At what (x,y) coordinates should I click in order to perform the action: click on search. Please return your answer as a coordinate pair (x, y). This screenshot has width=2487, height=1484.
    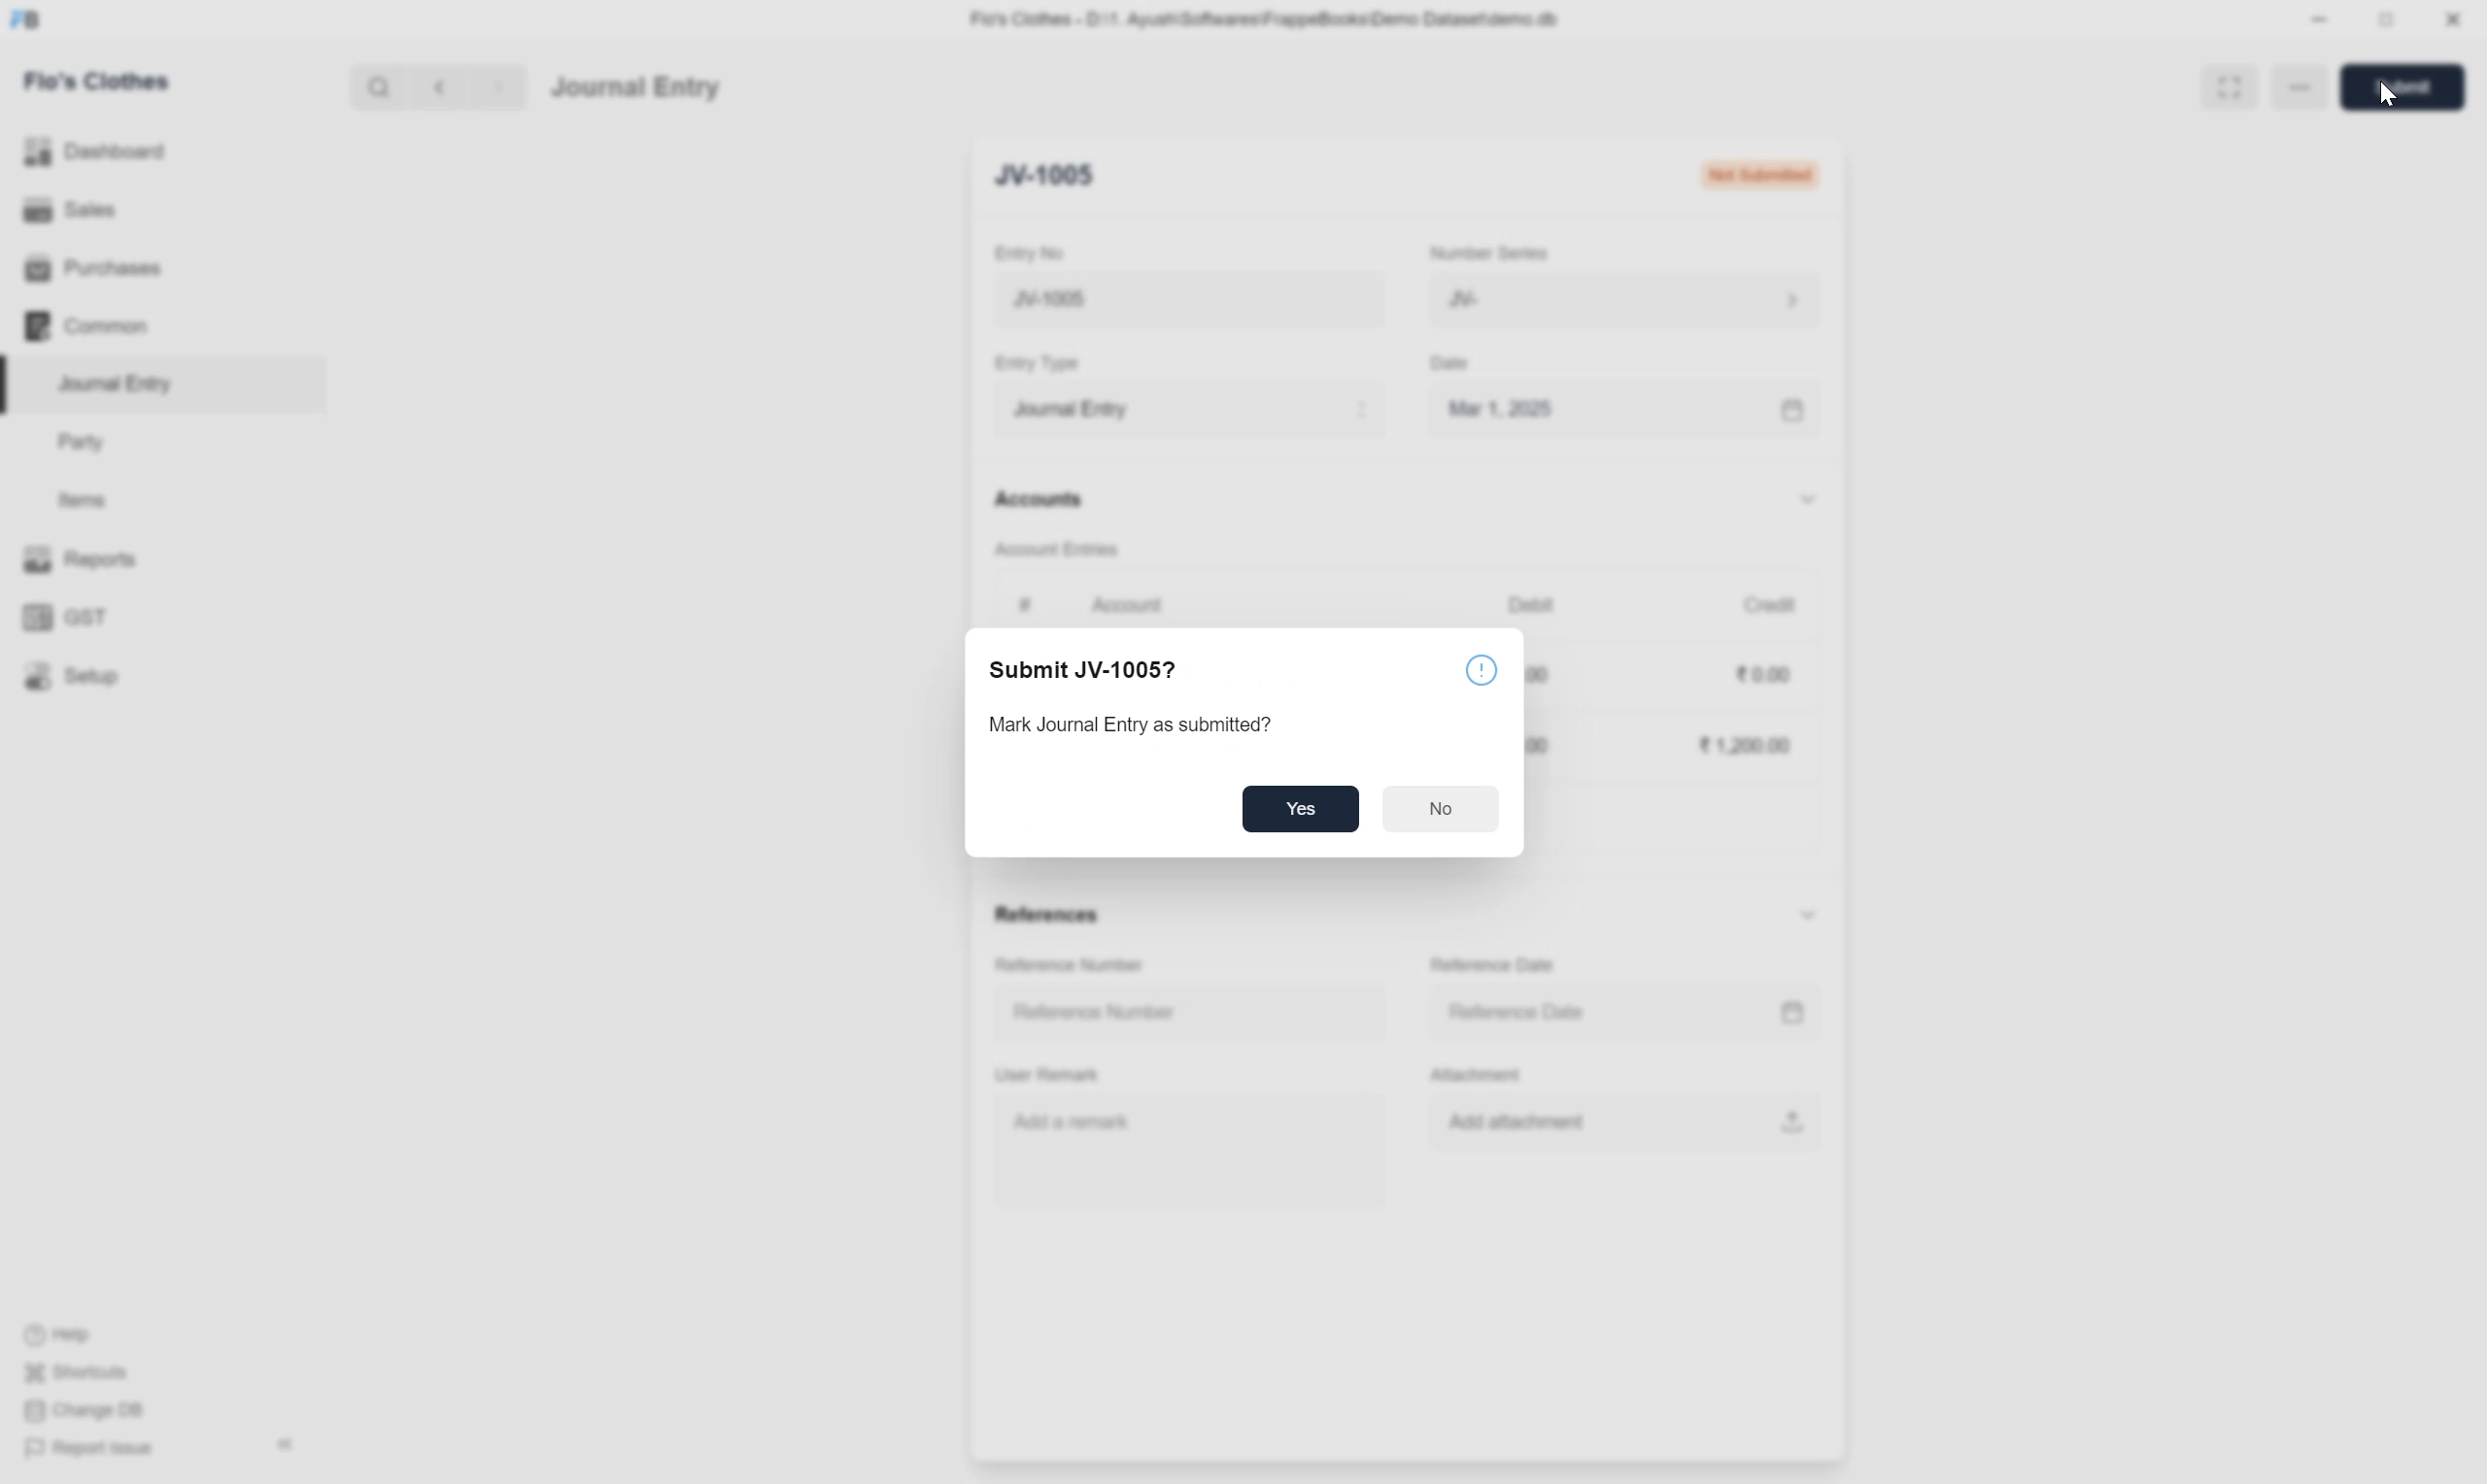
    Looking at the image, I should click on (377, 87).